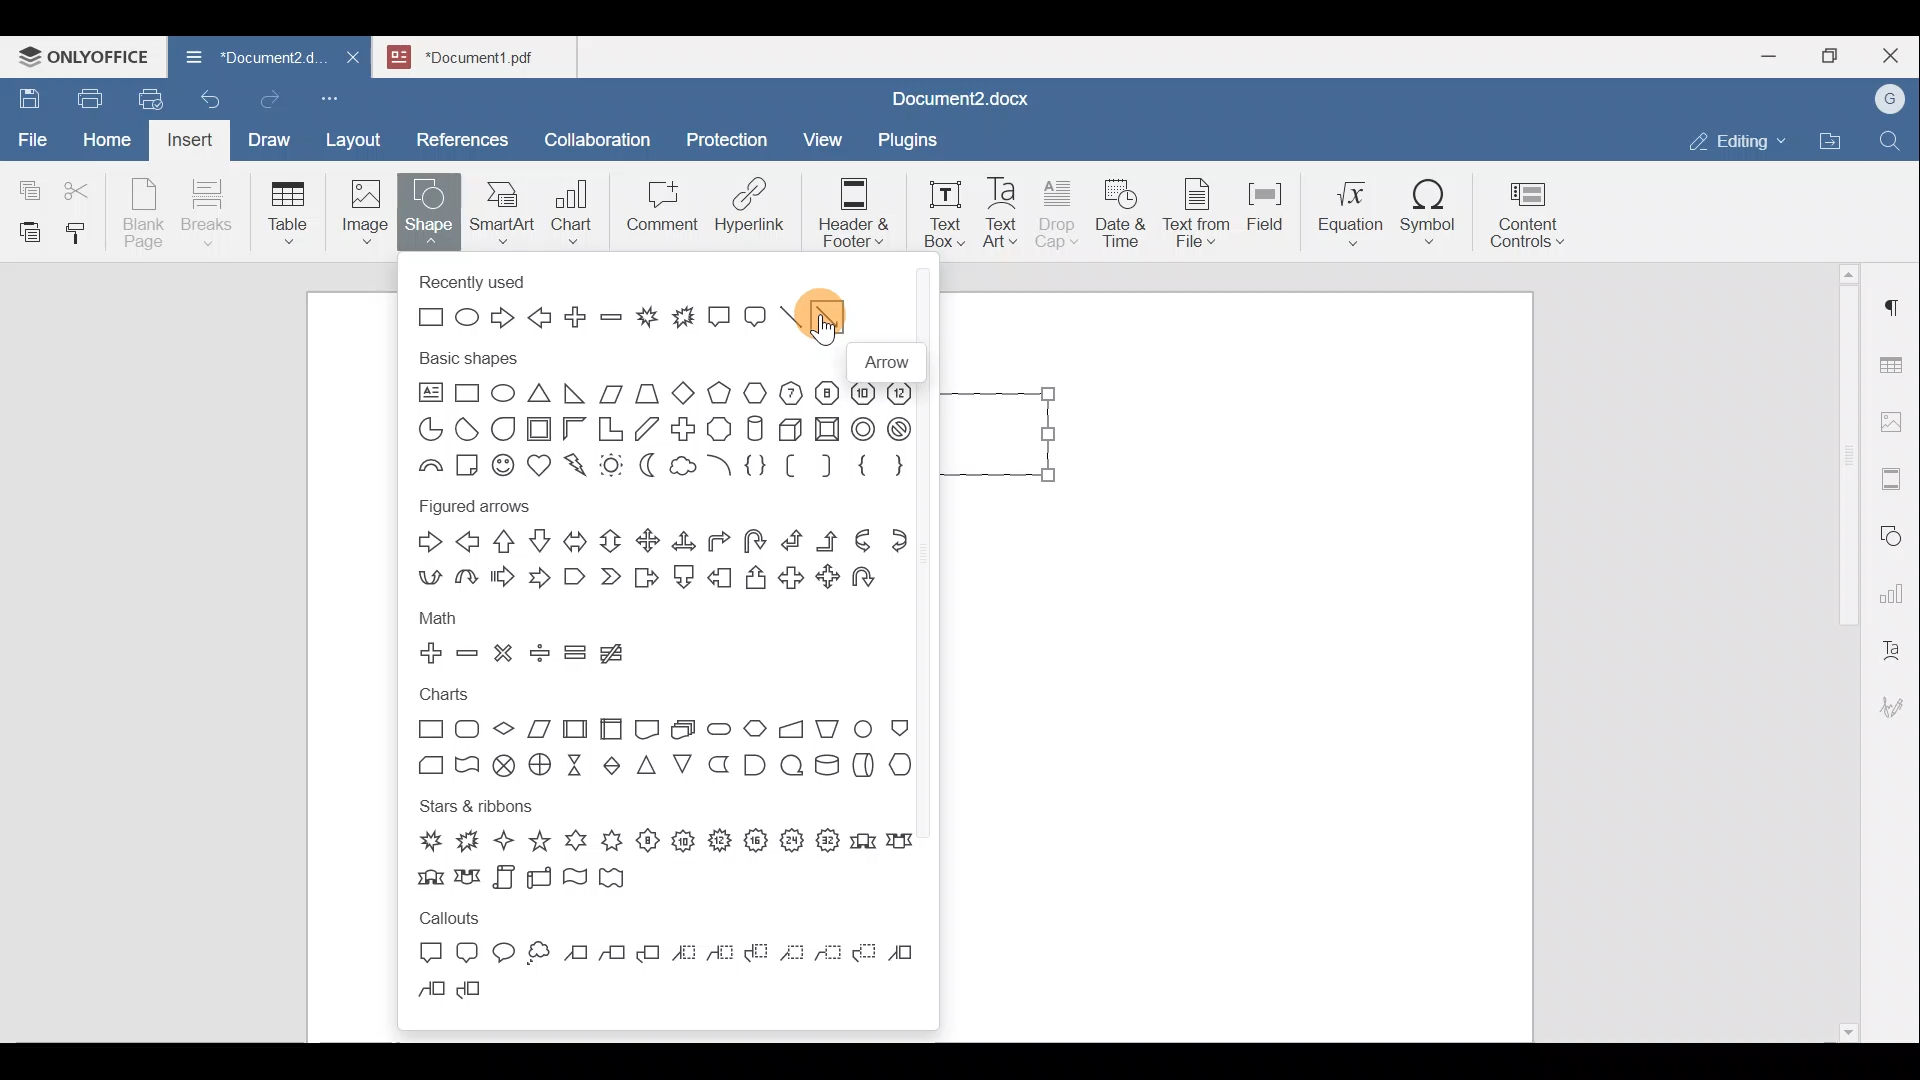 The height and width of the screenshot is (1080, 1920). What do you see at coordinates (1897, 700) in the screenshot?
I see `Signature settings` at bounding box center [1897, 700].